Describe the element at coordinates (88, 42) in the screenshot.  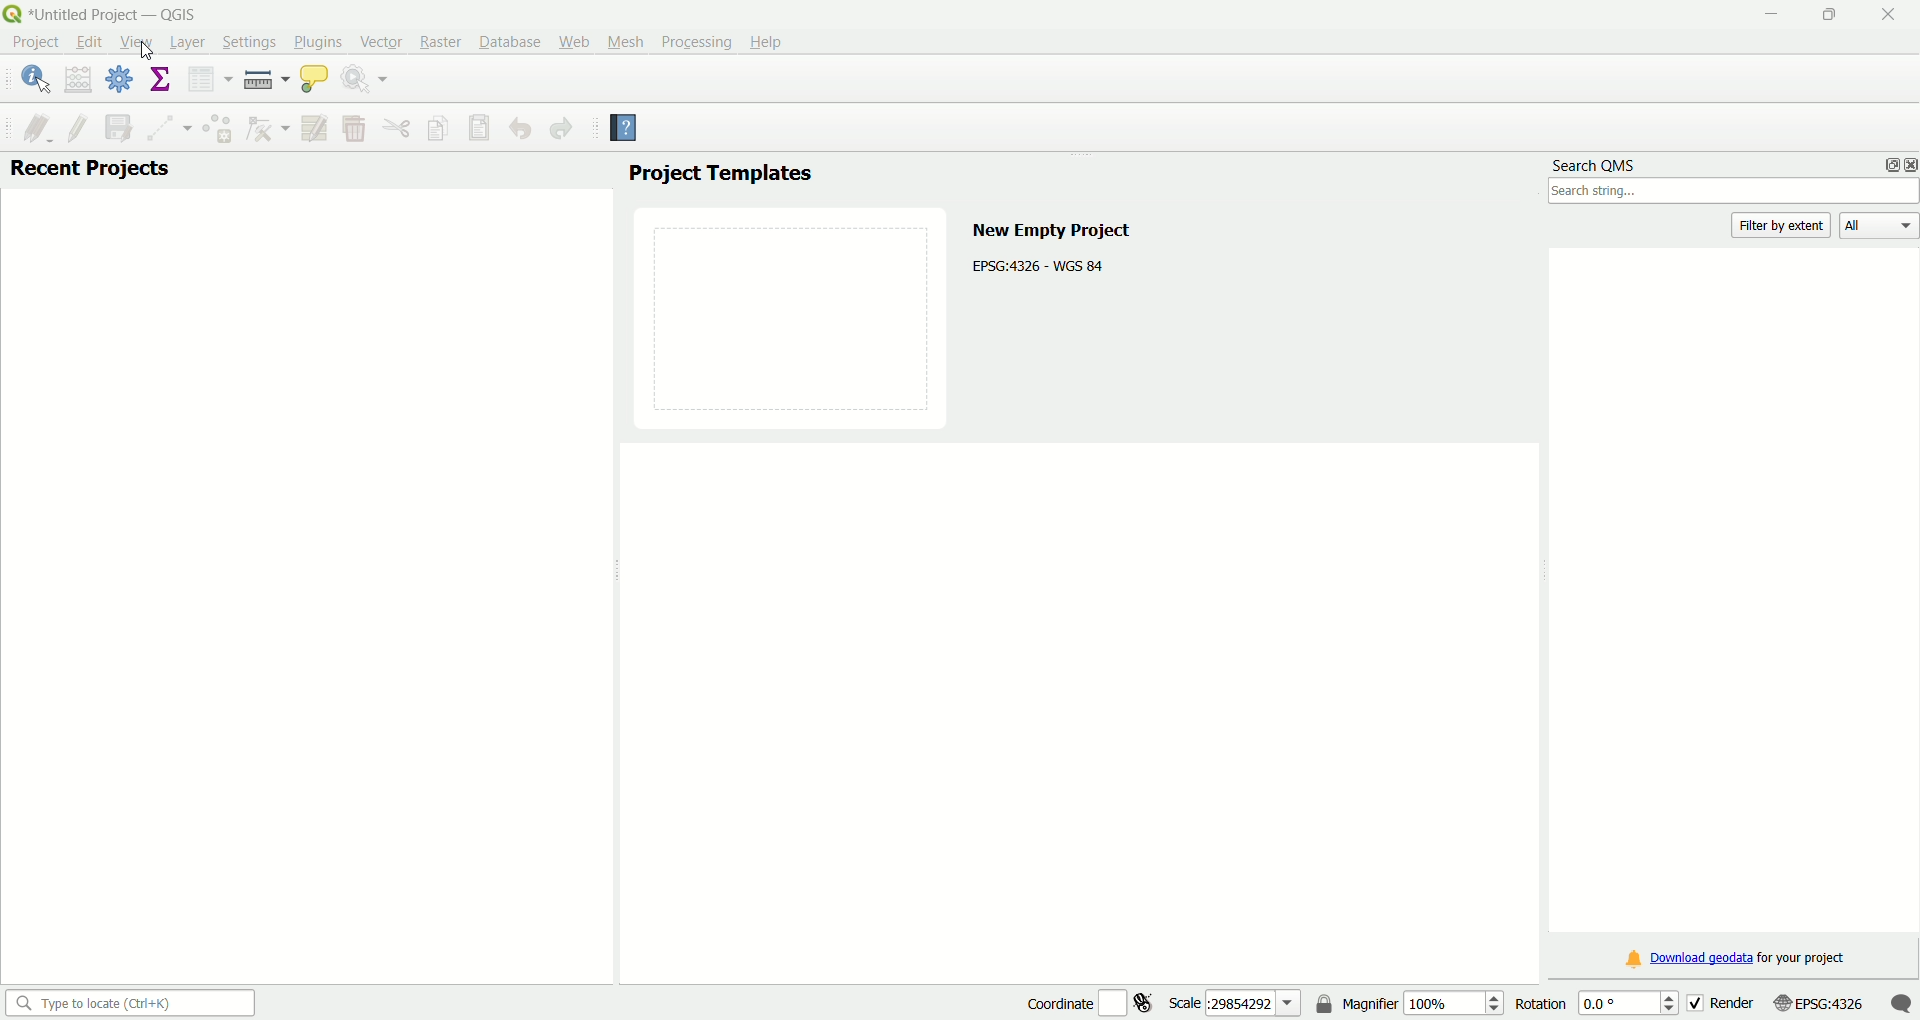
I see `Edit` at that location.